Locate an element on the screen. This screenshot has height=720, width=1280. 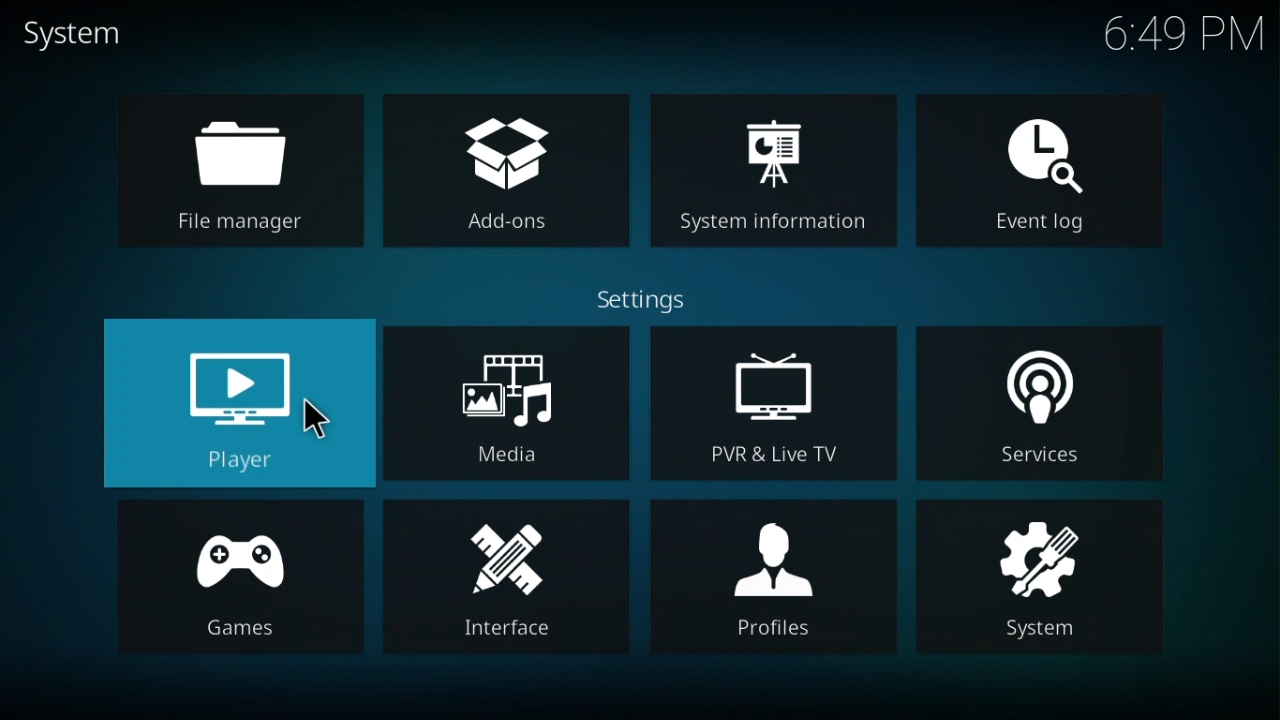
Serivices is located at coordinates (1043, 402).